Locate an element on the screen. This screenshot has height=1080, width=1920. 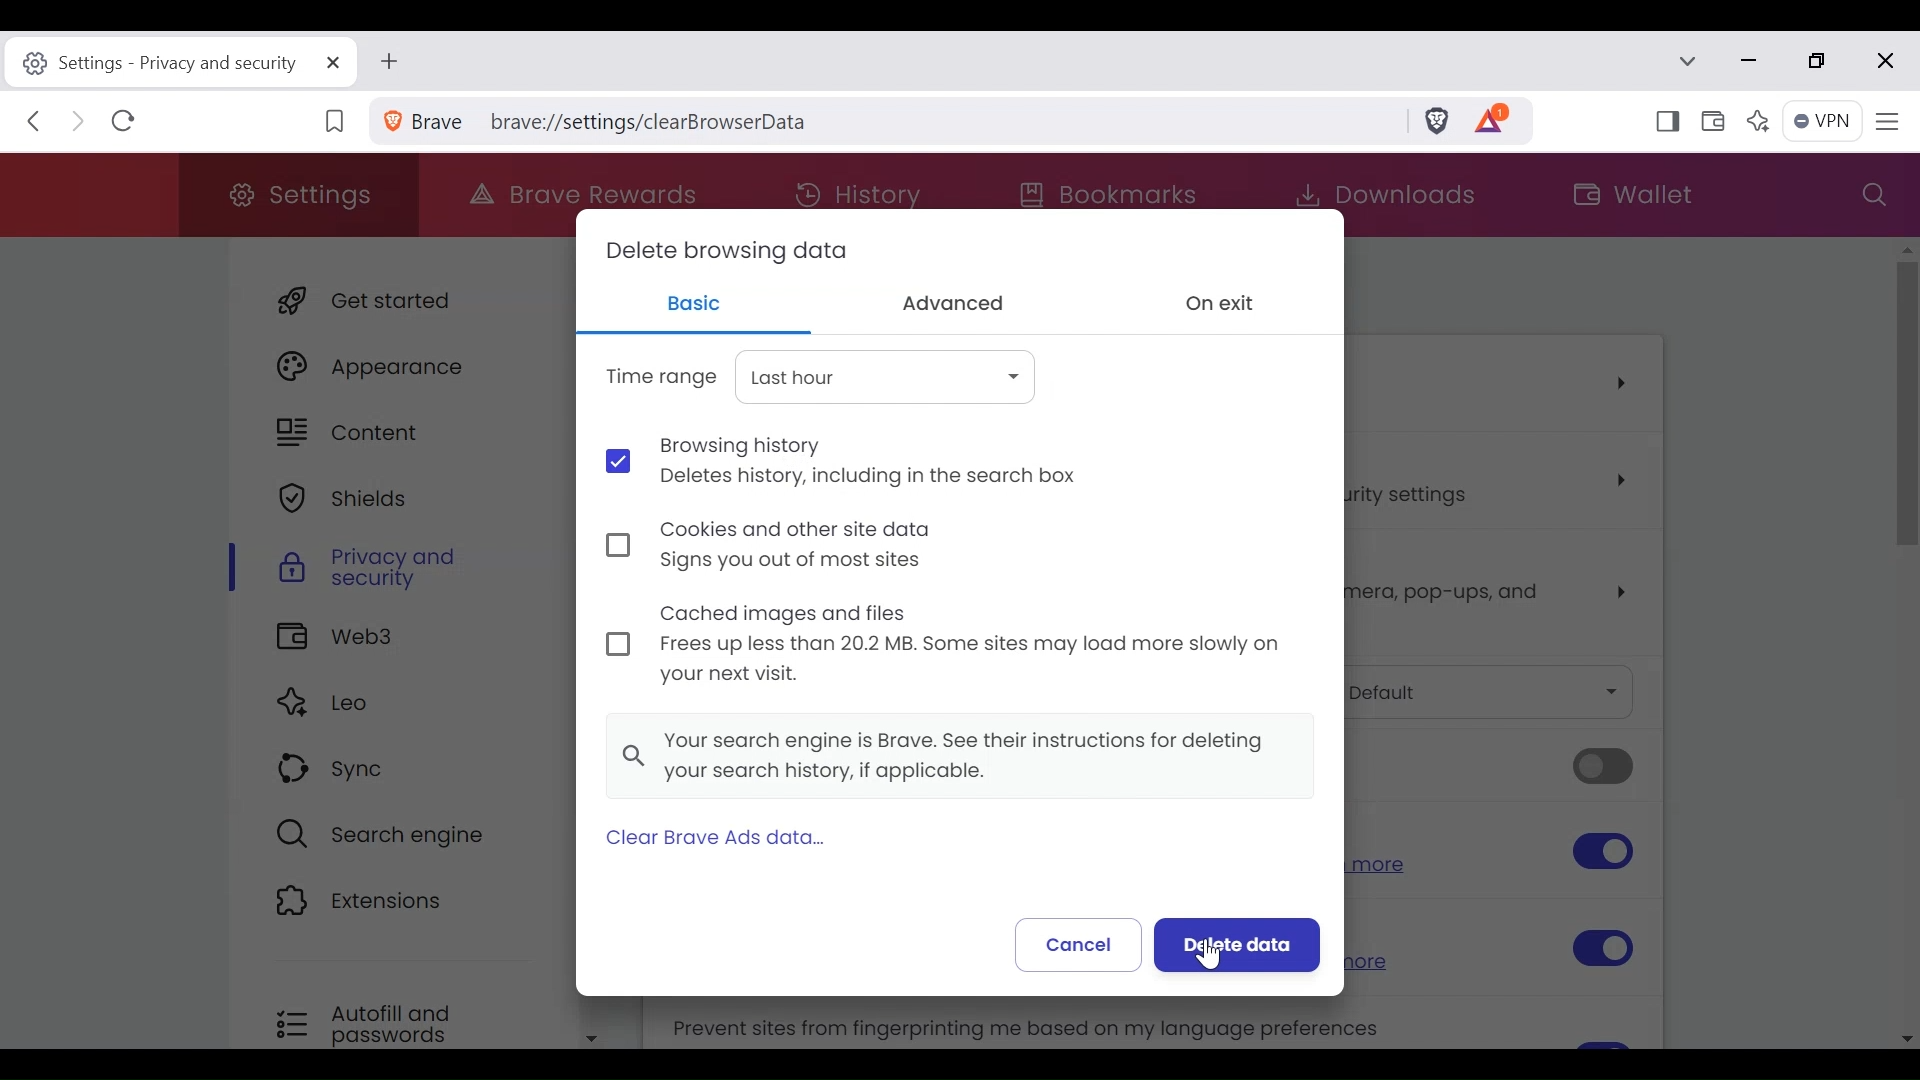
Click to Go Forward is located at coordinates (79, 125).